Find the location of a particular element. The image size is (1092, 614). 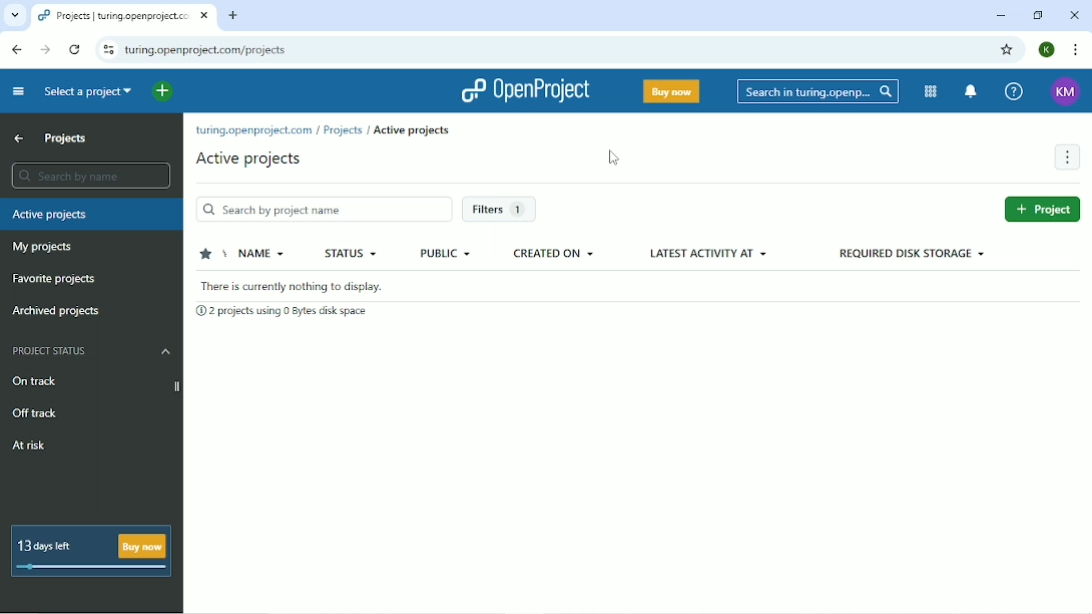

Open quick add menu is located at coordinates (163, 92).